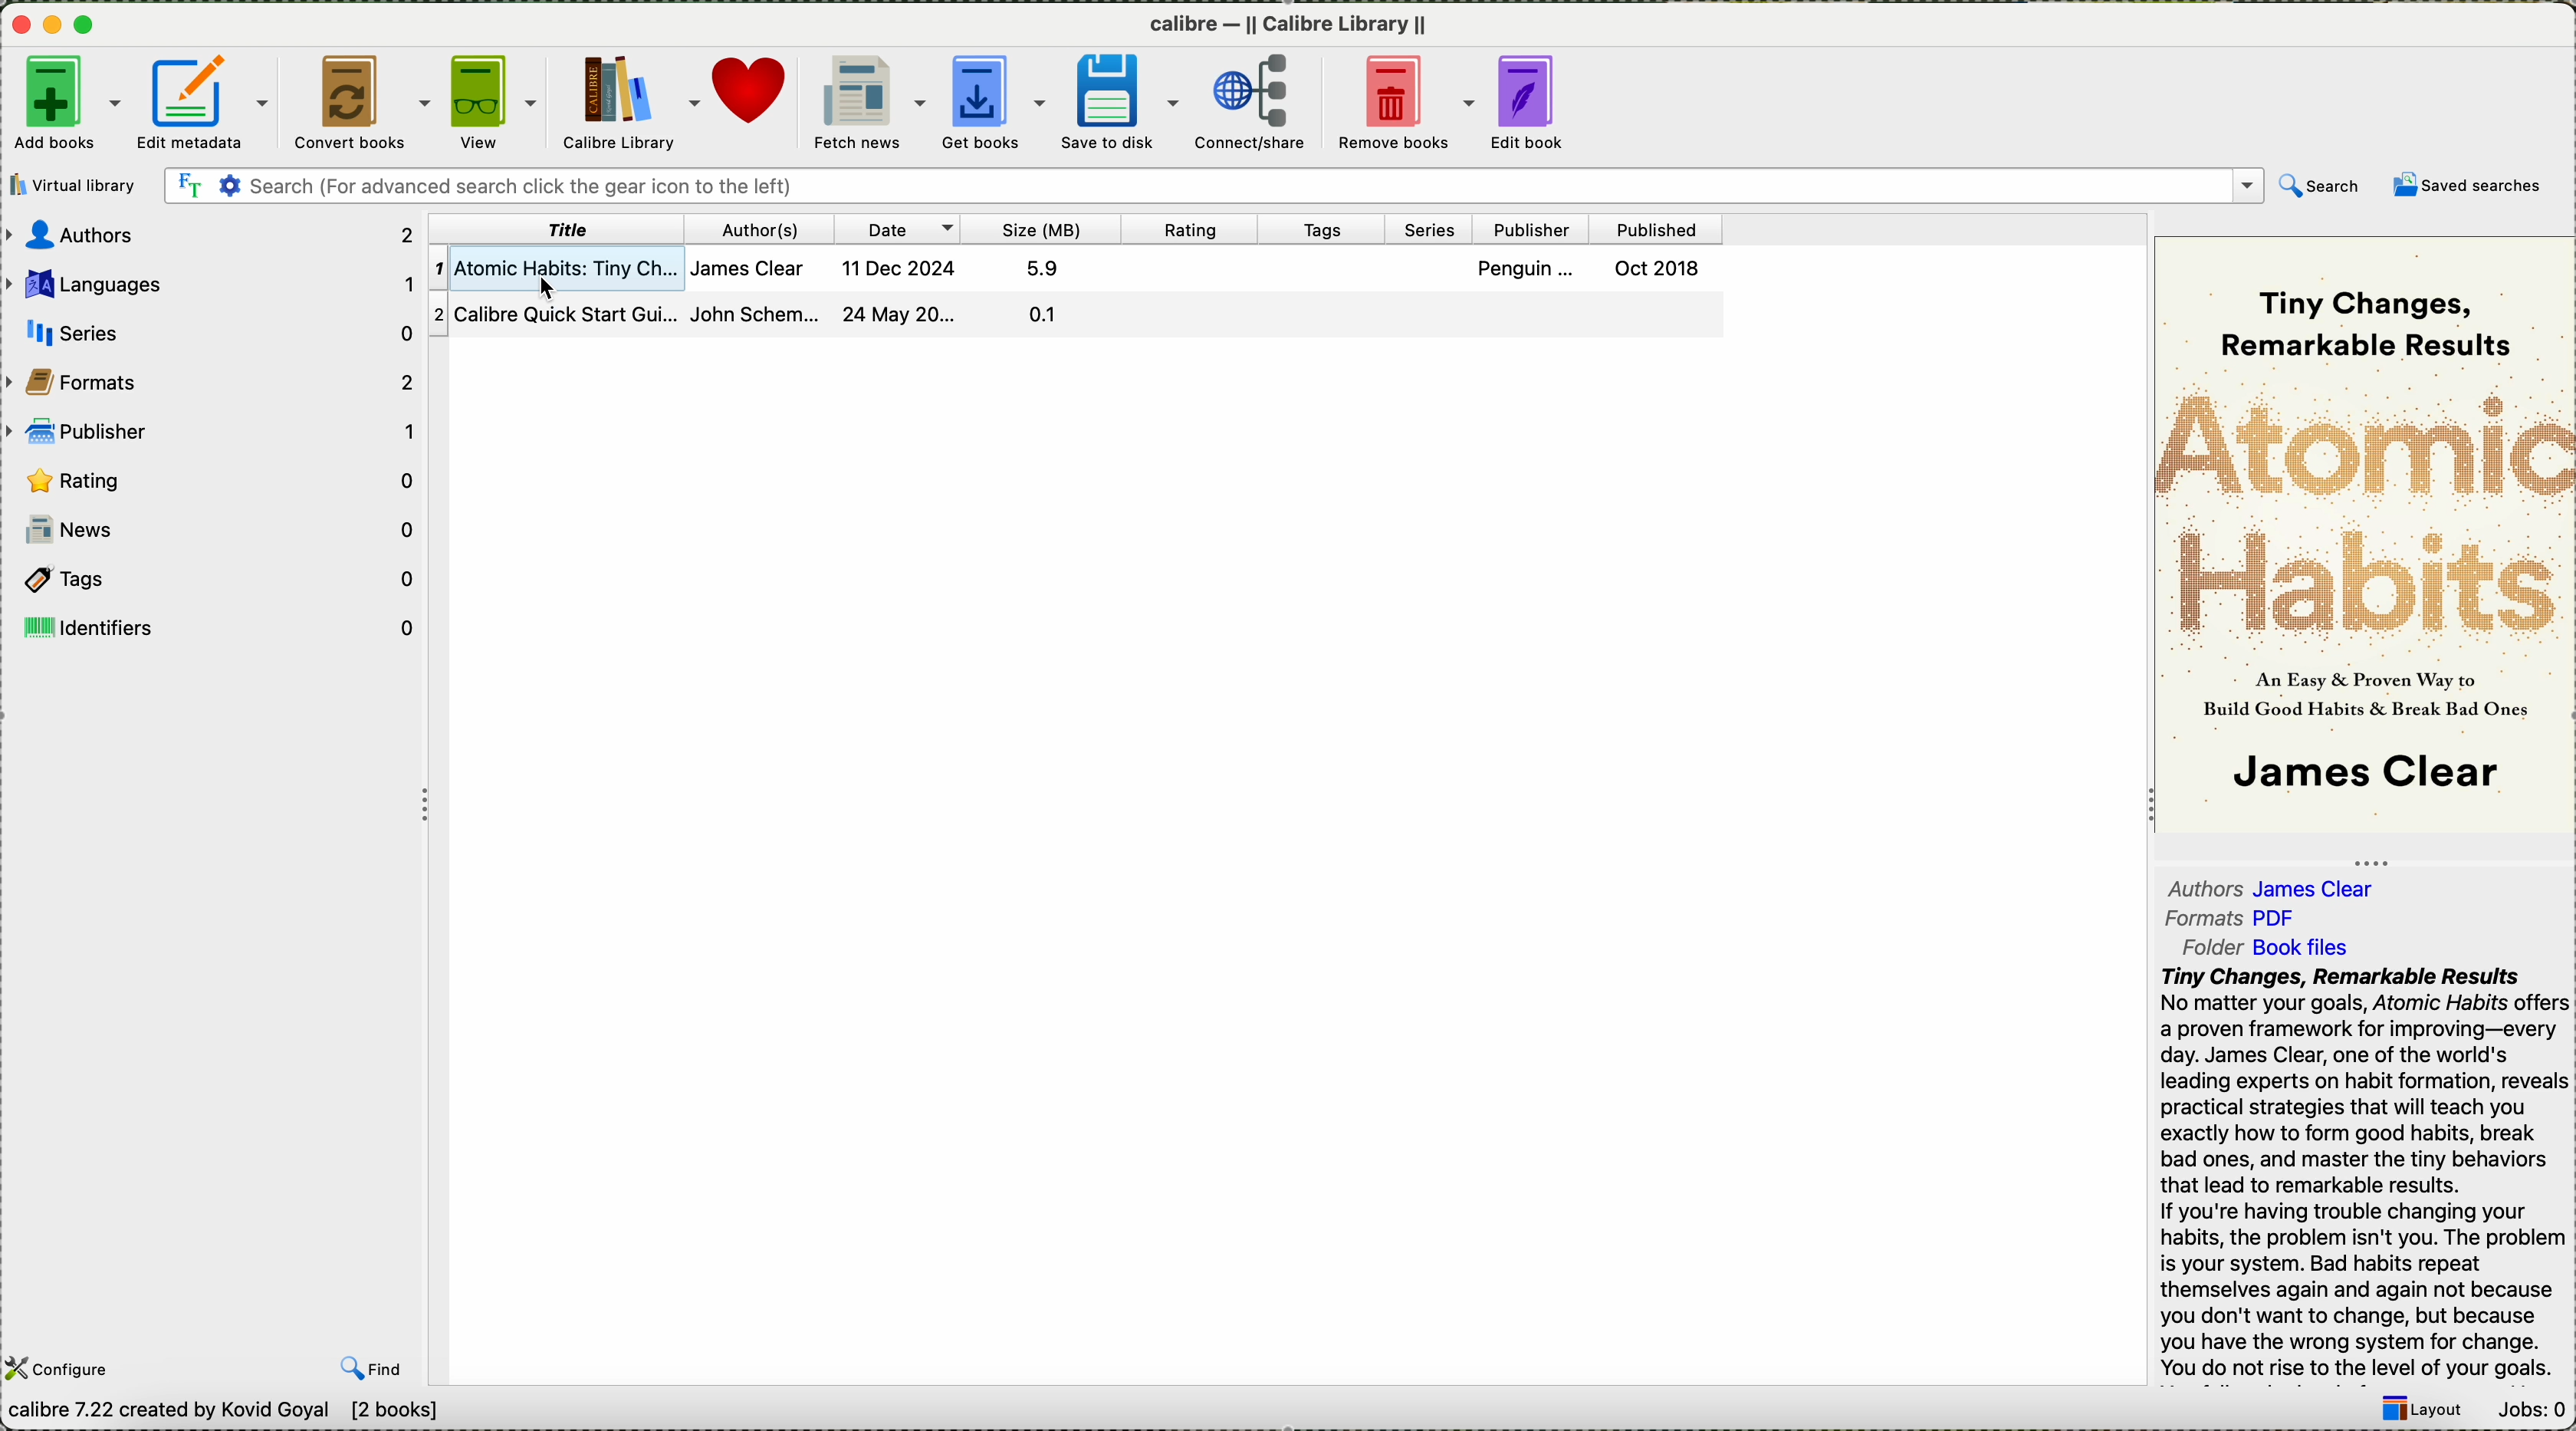 The height and width of the screenshot is (1431, 2576). I want to click on donate, so click(755, 95).